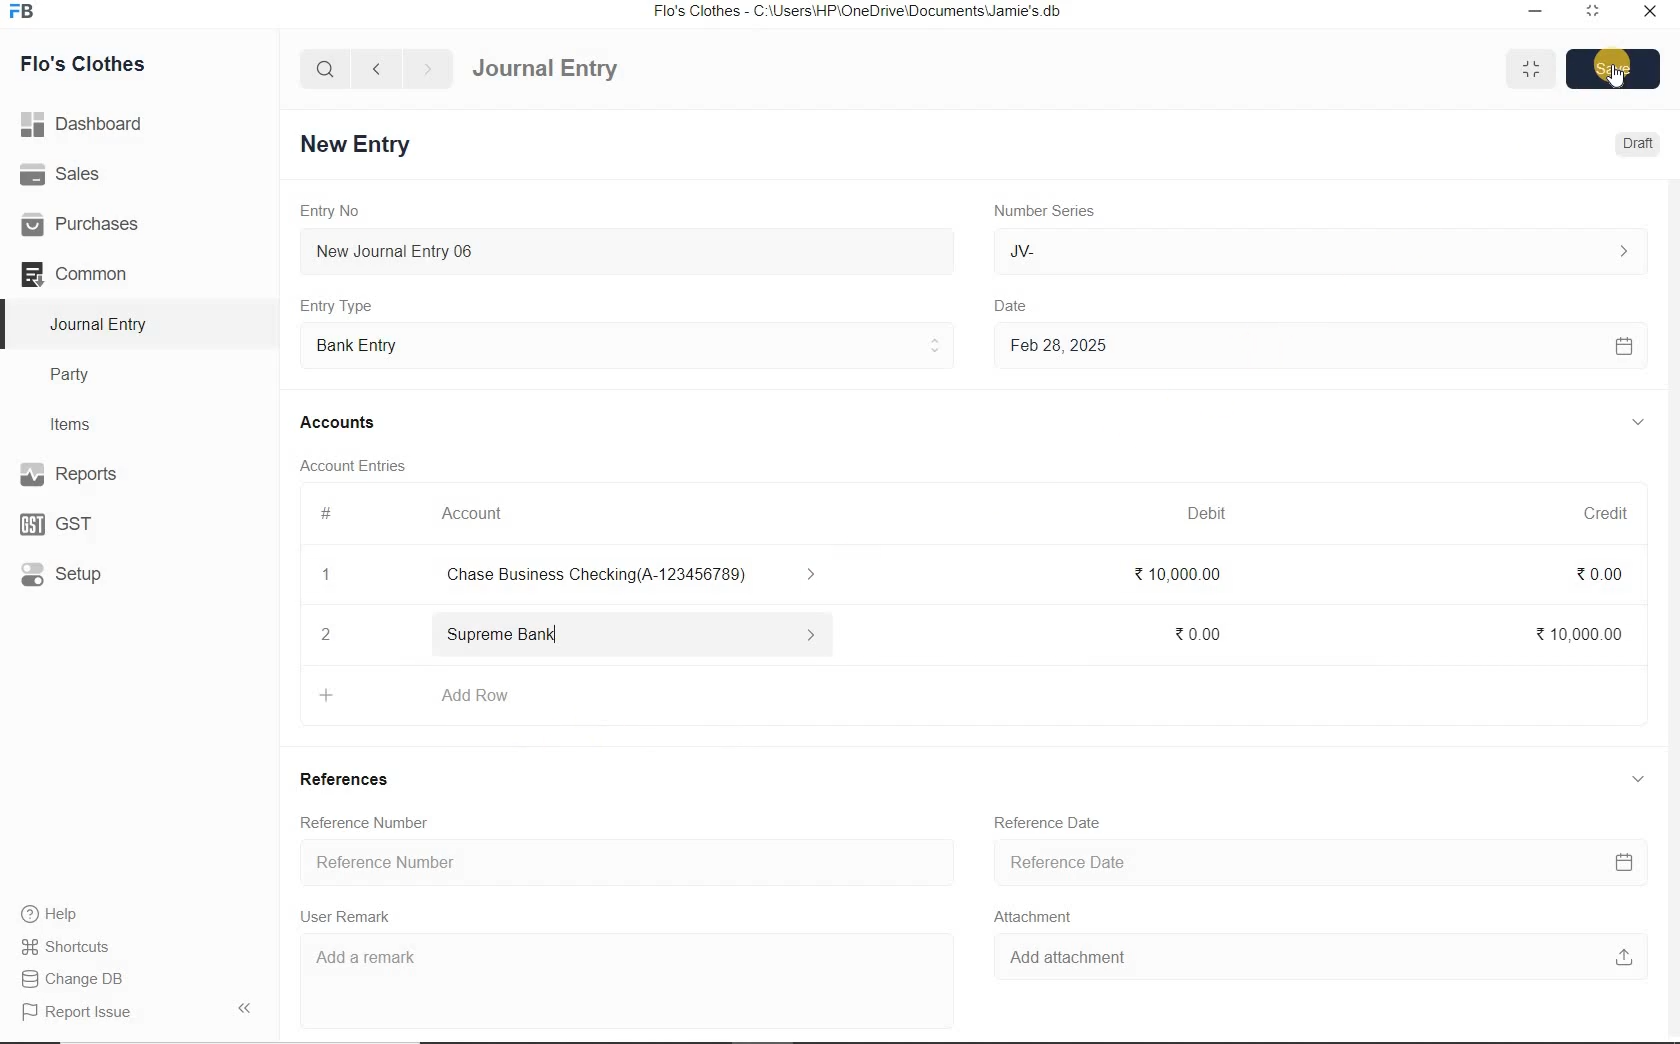 This screenshot has width=1680, height=1044. I want to click on Flo's Clothes, so click(98, 64).